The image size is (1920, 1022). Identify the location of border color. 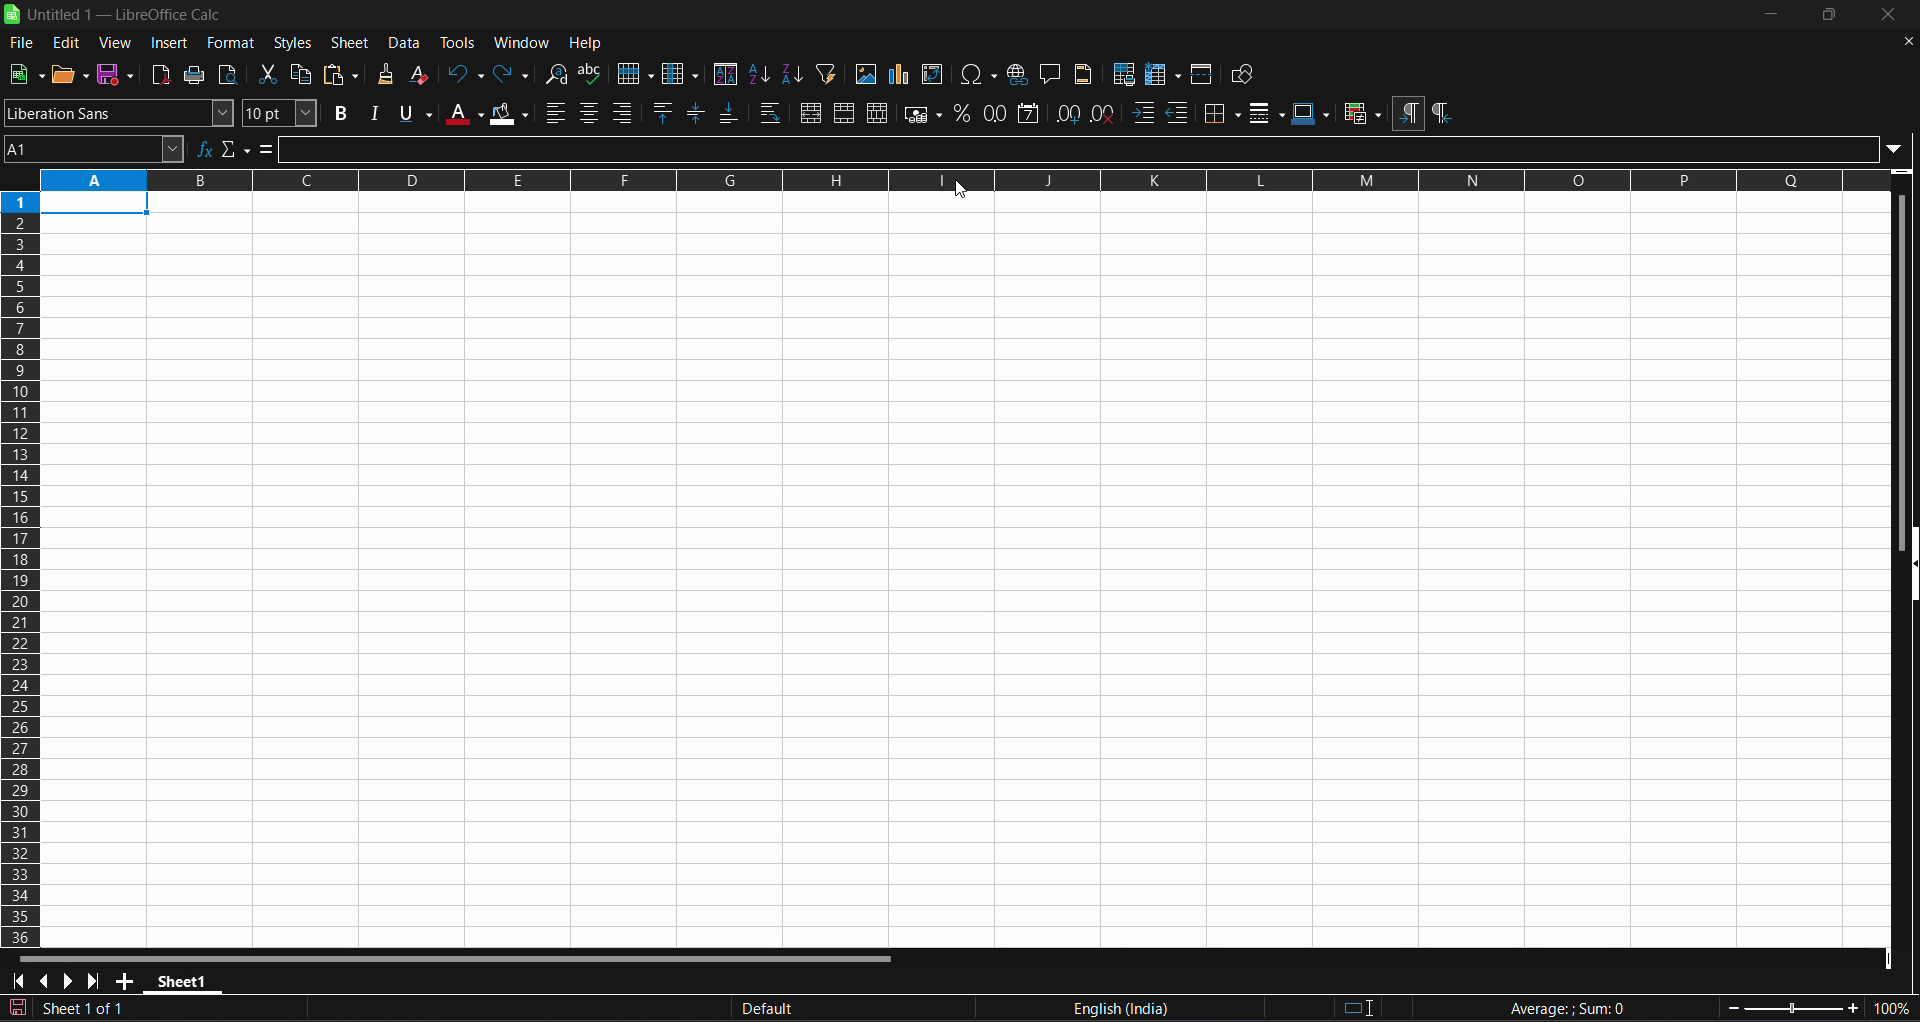
(1313, 111).